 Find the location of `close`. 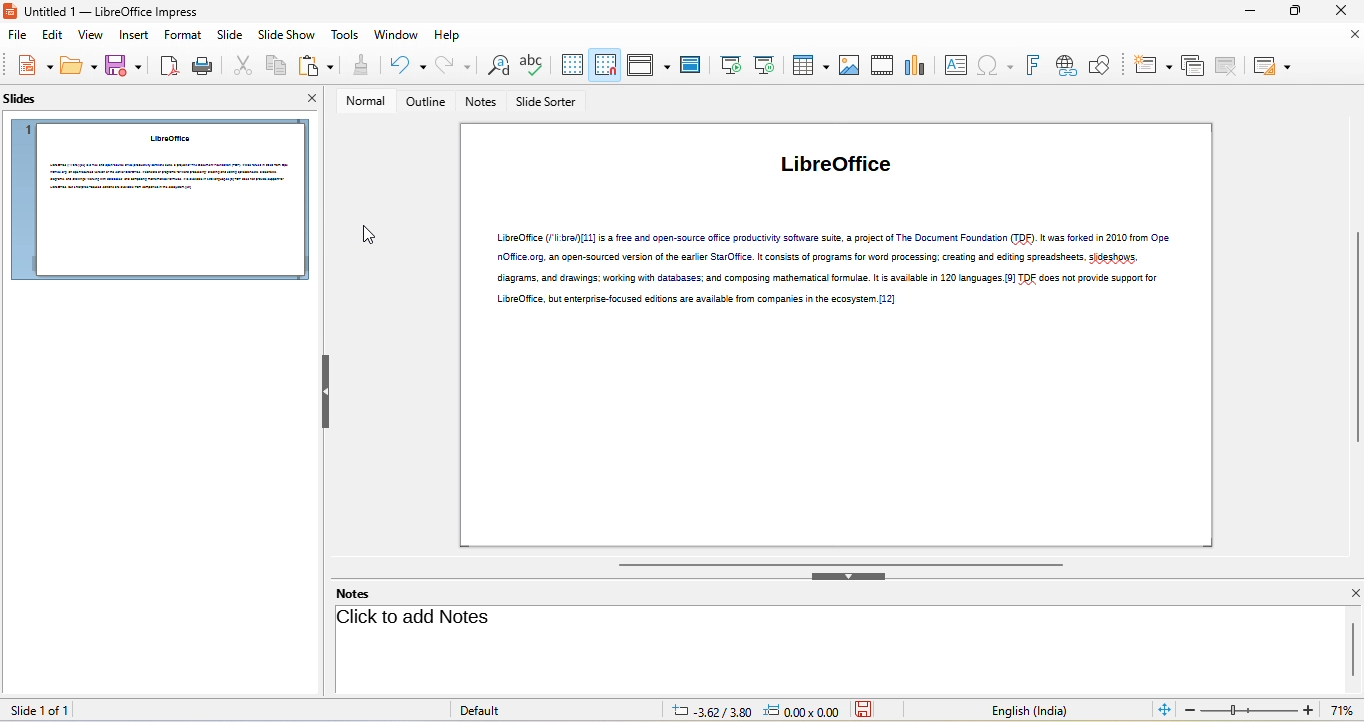

close is located at coordinates (1352, 37).